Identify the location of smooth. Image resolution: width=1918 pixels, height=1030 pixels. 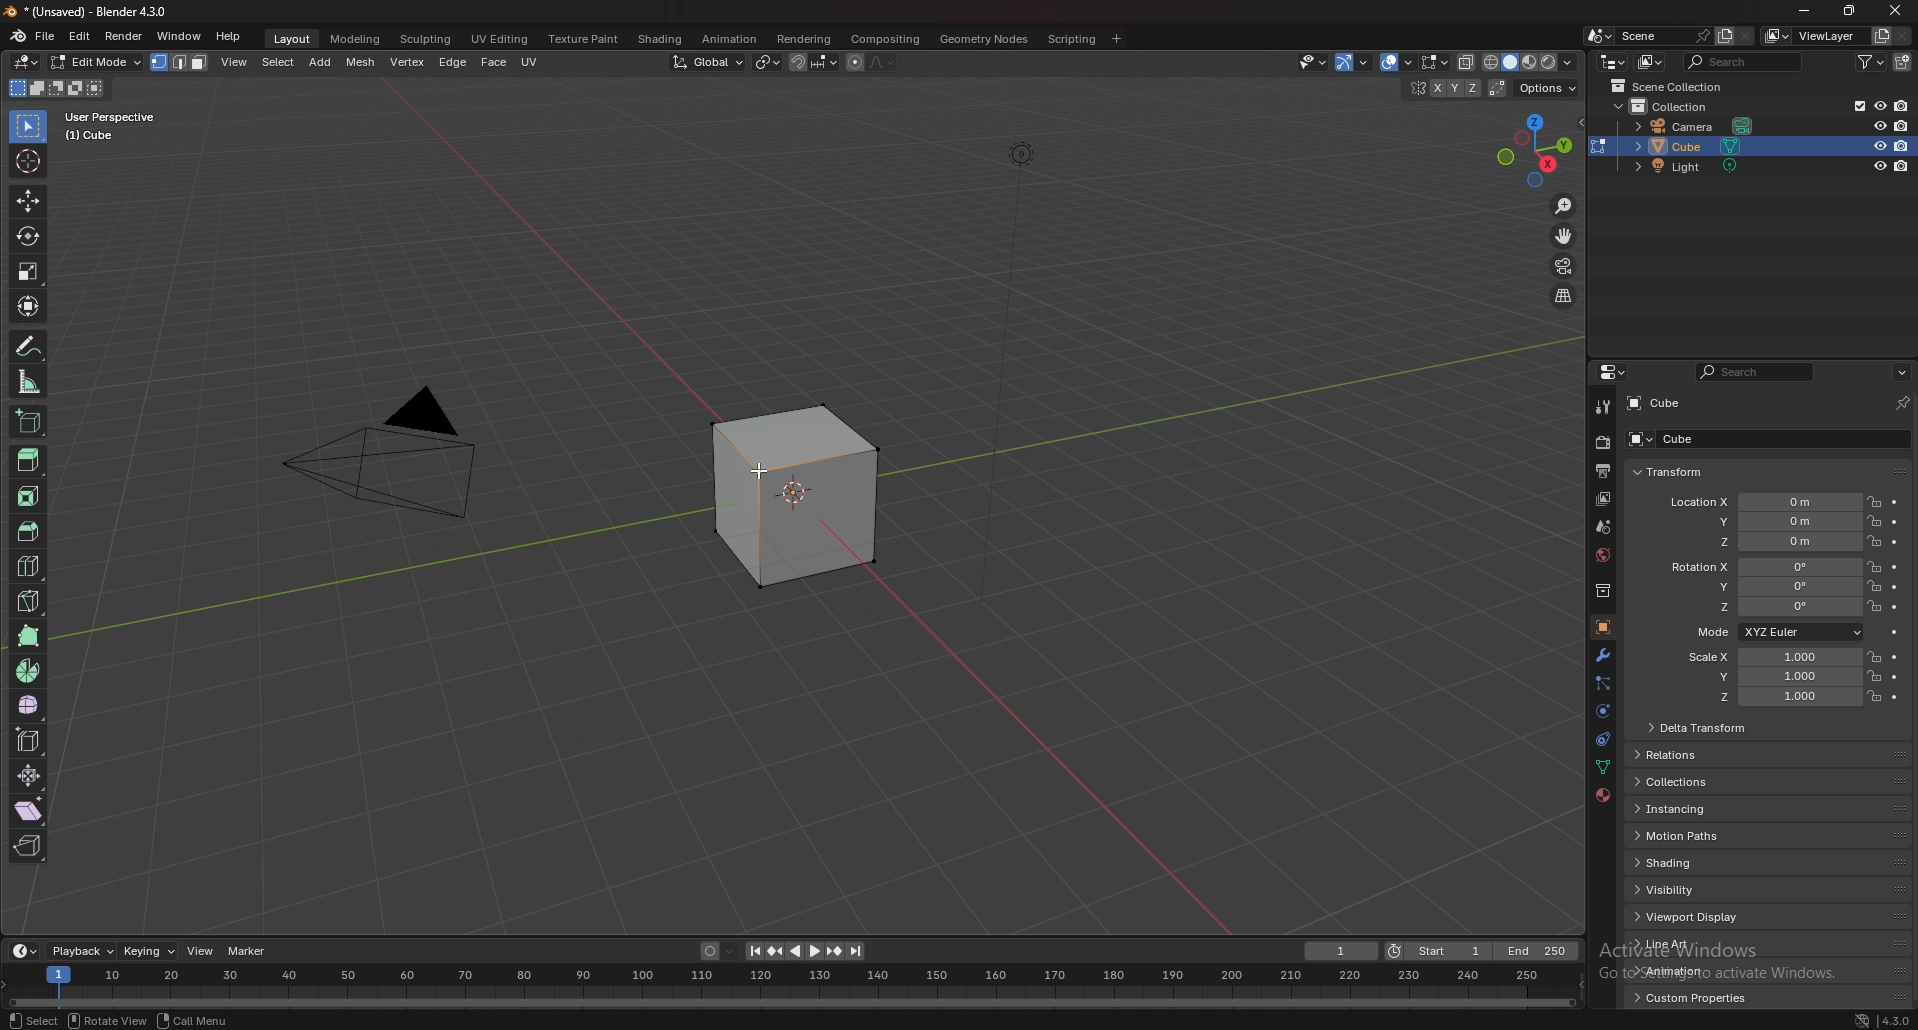
(28, 706).